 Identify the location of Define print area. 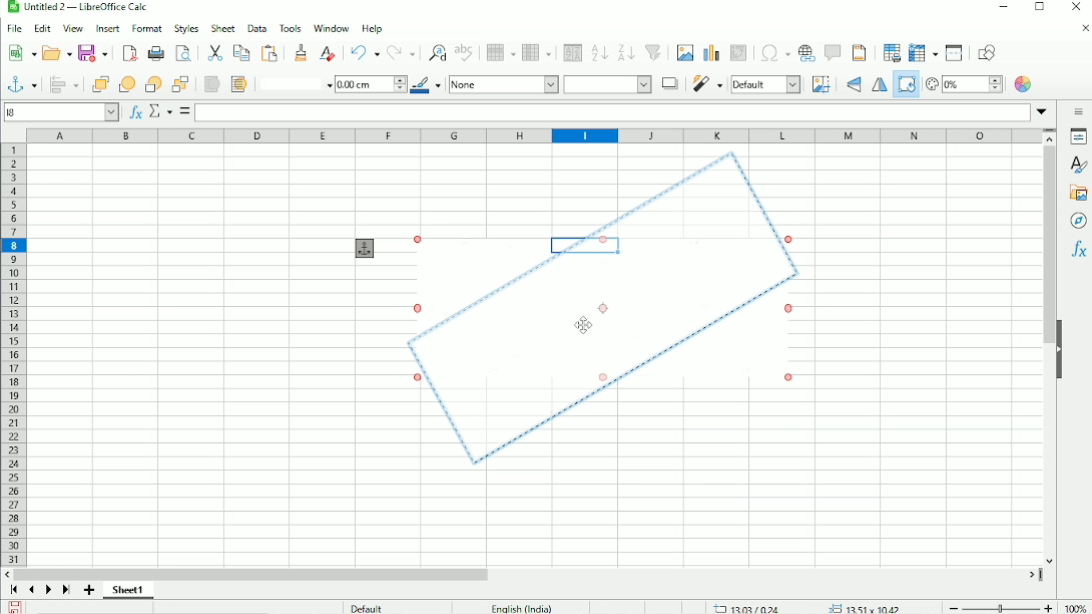
(892, 52).